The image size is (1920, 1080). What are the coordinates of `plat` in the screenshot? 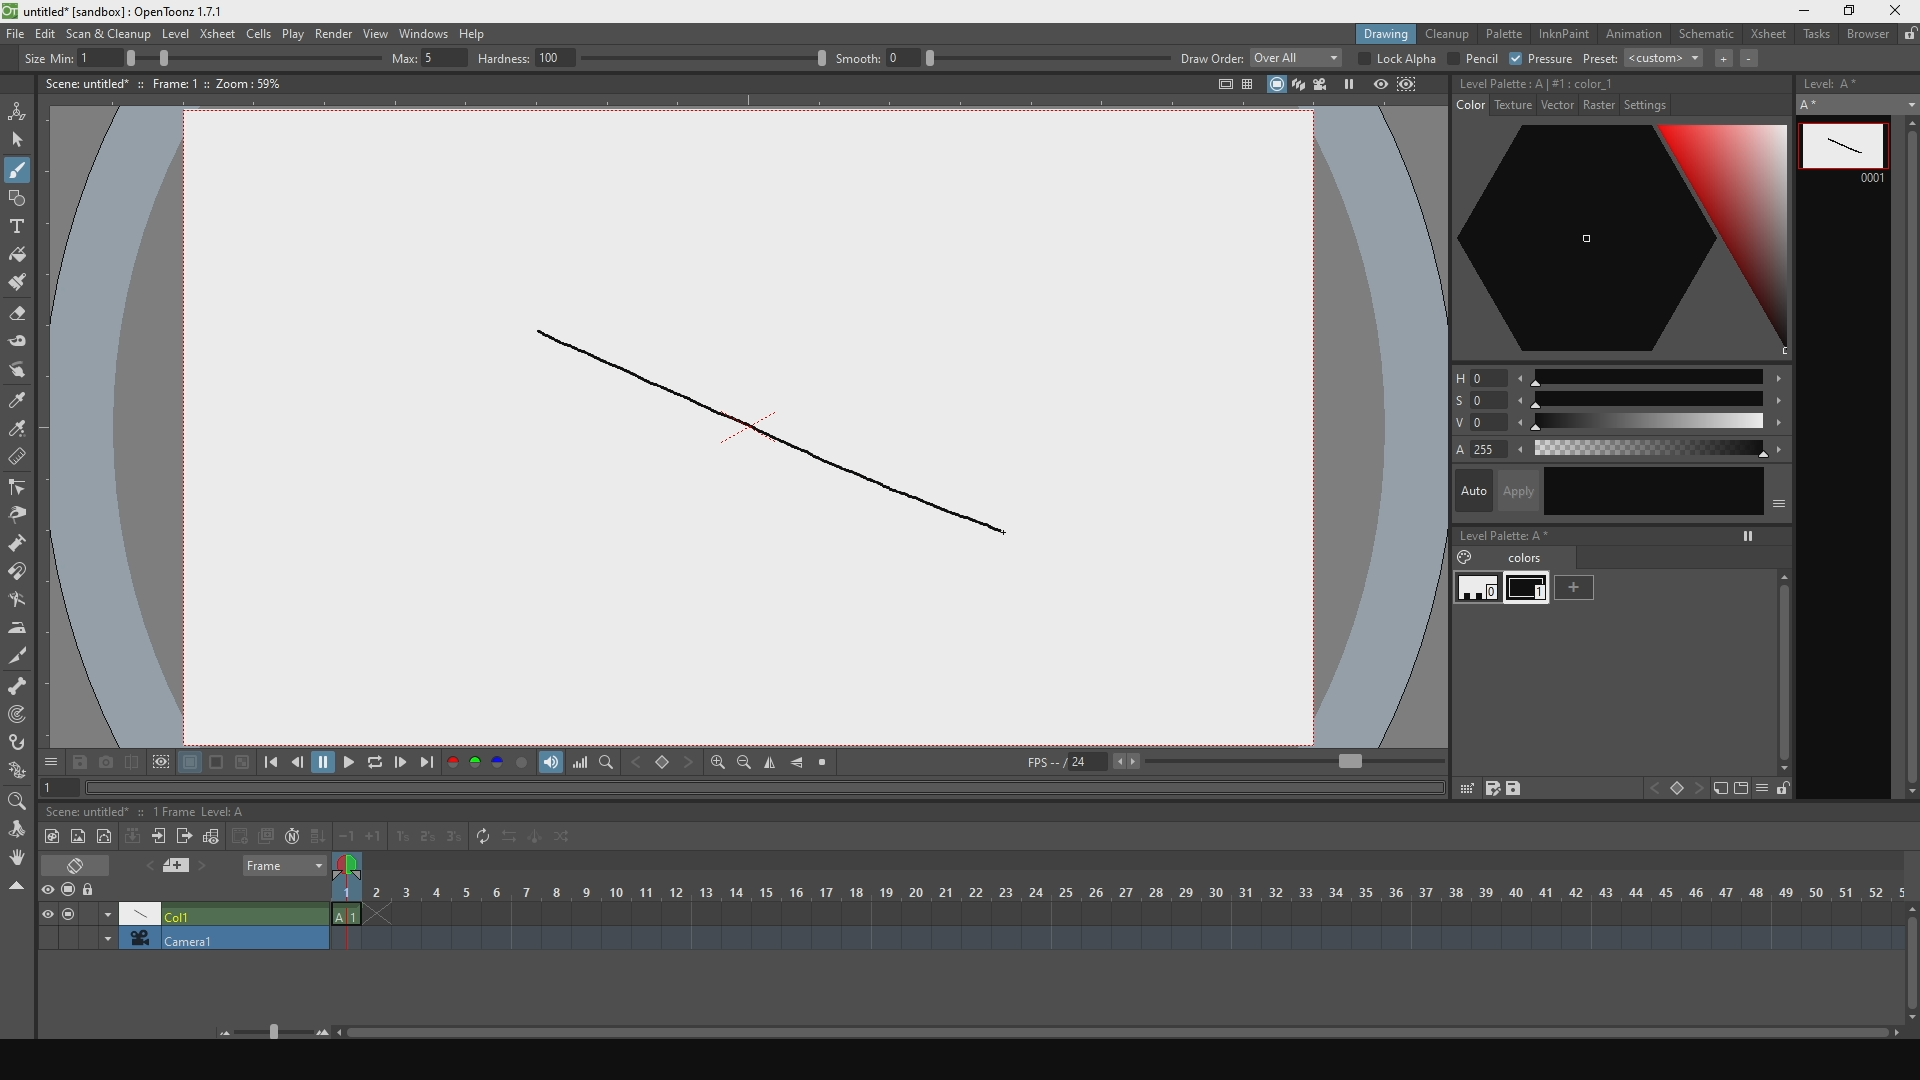 It's located at (292, 33).